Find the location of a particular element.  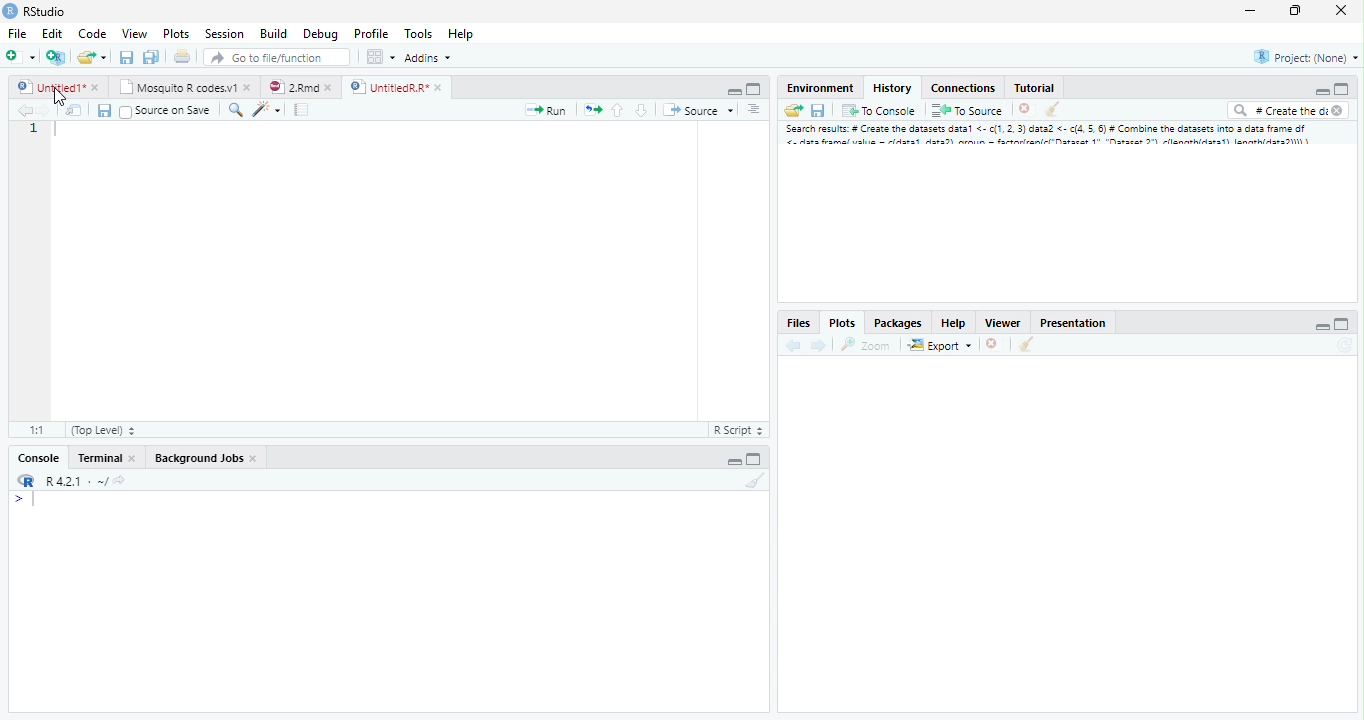

Top level is located at coordinates (105, 428).